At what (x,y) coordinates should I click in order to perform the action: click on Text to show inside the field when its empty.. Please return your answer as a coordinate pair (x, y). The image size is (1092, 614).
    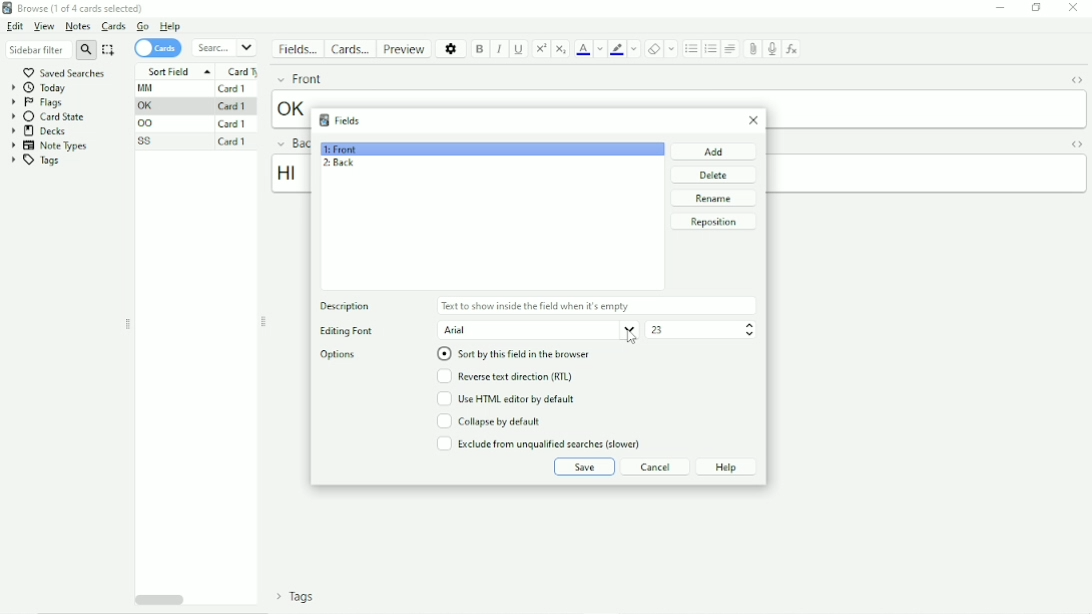
    Looking at the image, I should click on (533, 304).